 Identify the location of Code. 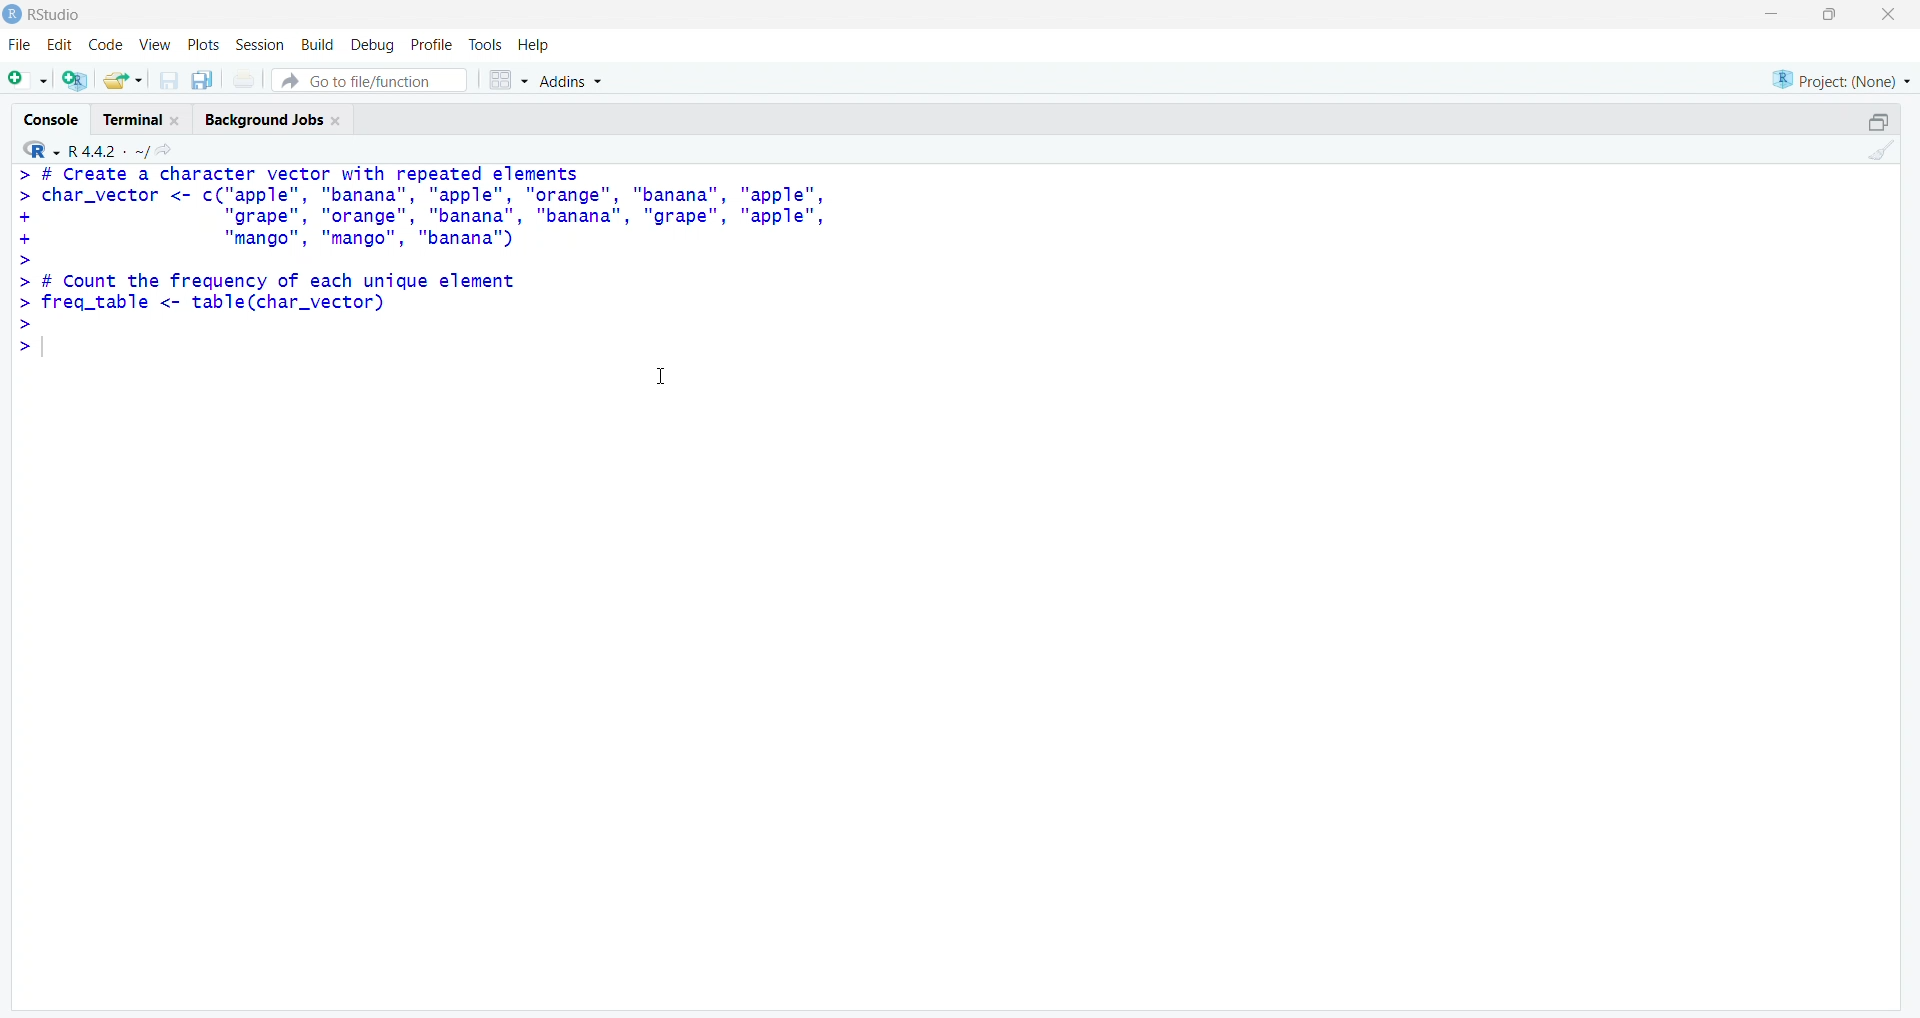
(107, 46).